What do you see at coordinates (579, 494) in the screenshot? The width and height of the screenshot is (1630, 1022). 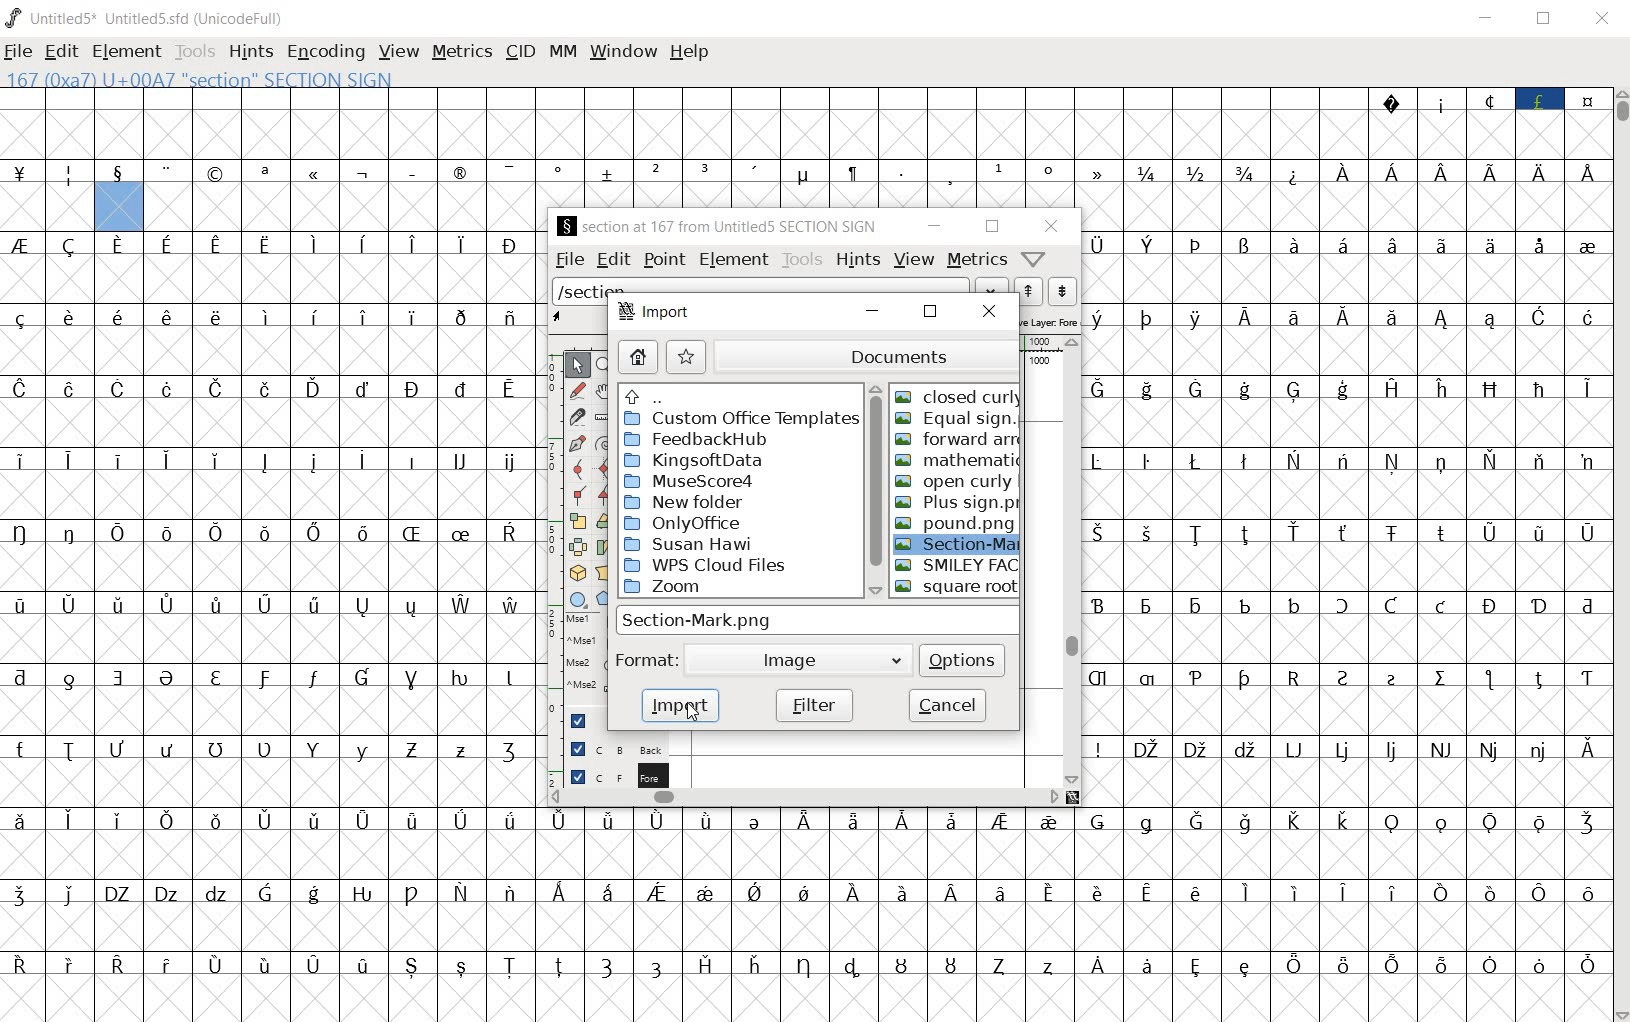 I see `Add a corner point` at bounding box center [579, 494].